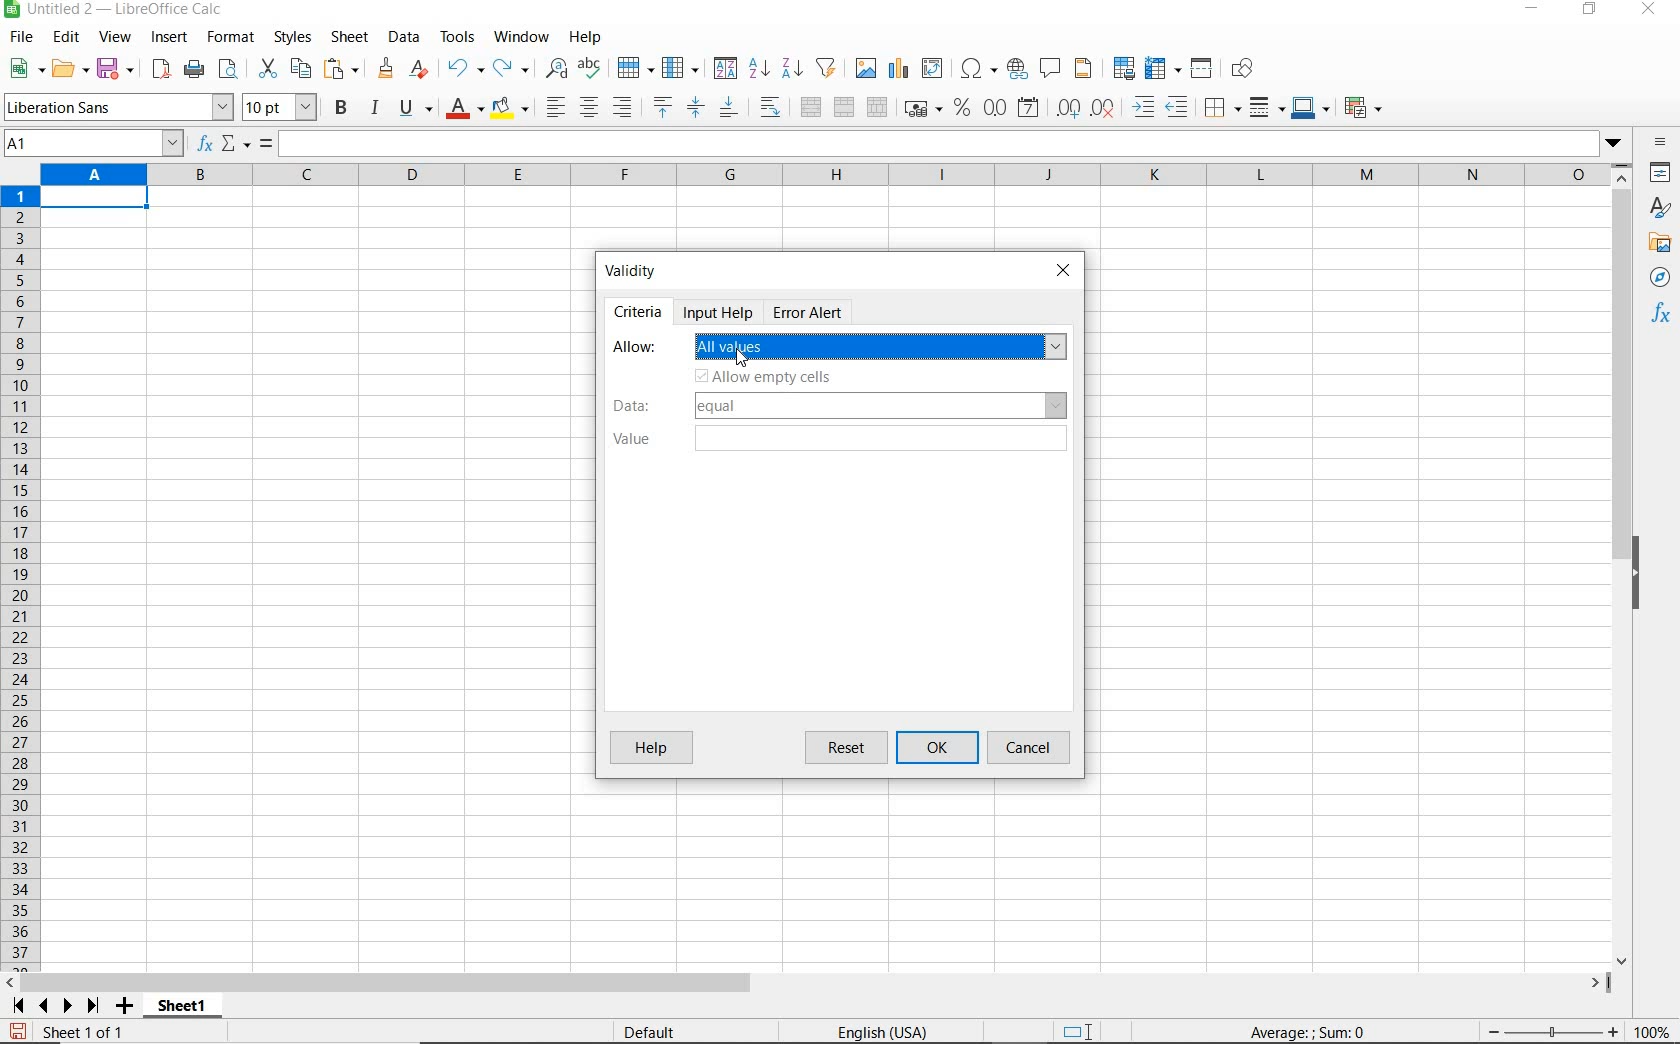  Describe the element at coordinates (877, 107) in the screenshot. I see `unmerge cells` at that location.